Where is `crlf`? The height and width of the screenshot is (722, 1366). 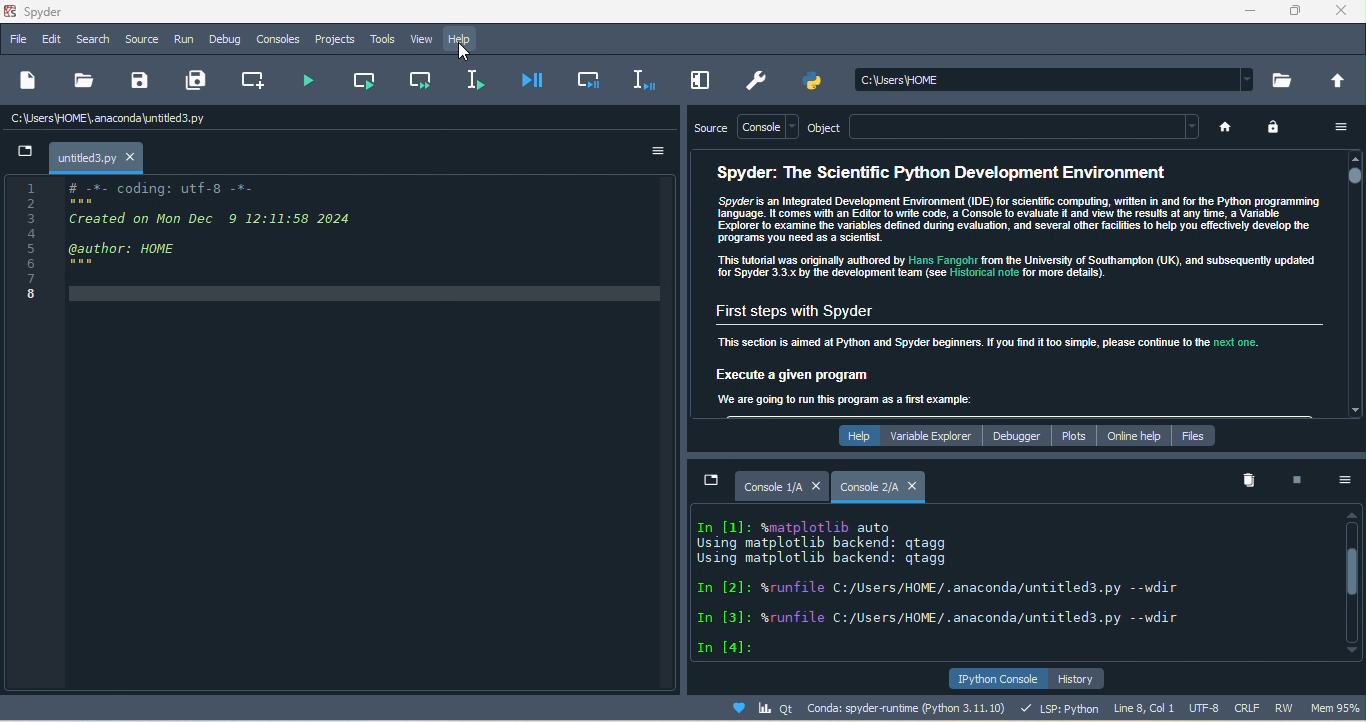
crlf is located at coordinates (1249, 707).